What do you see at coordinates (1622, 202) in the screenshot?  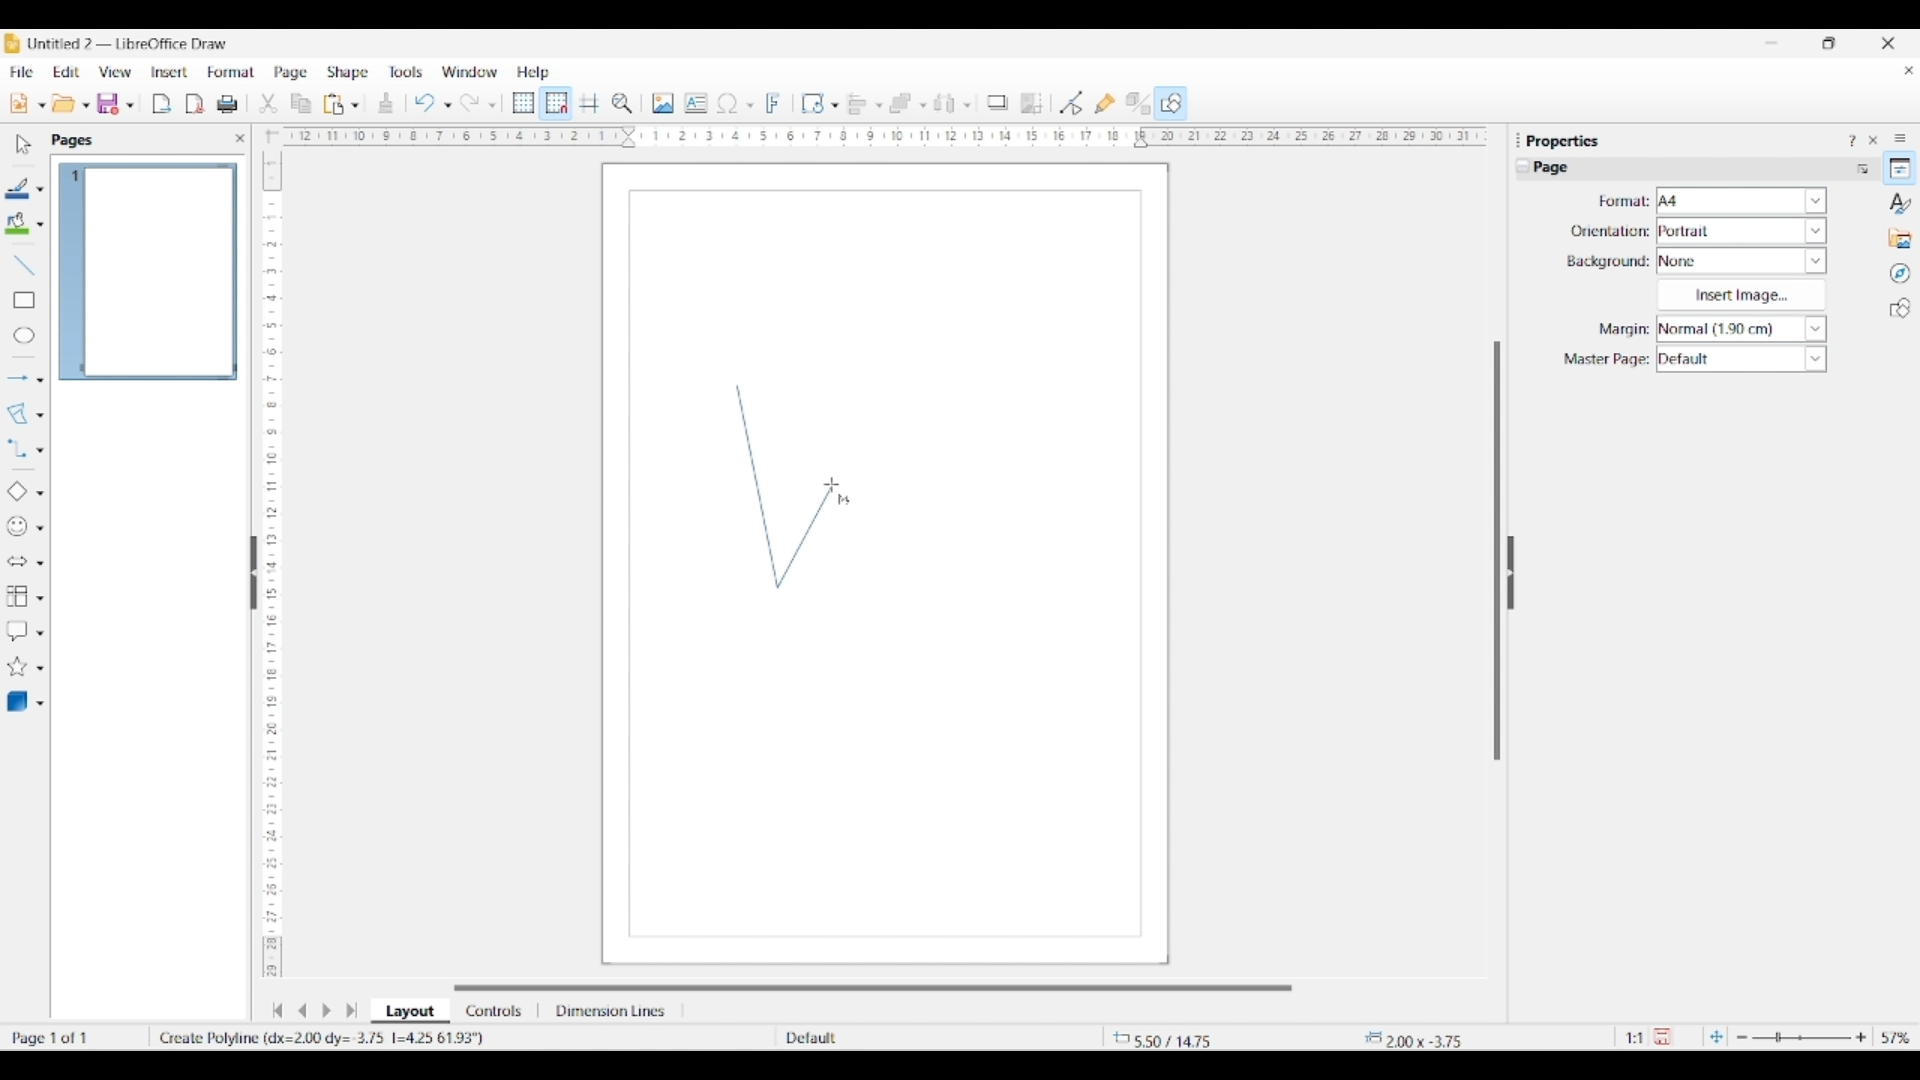 I see `Indicates format settings` at bounding box center [1622, 202].